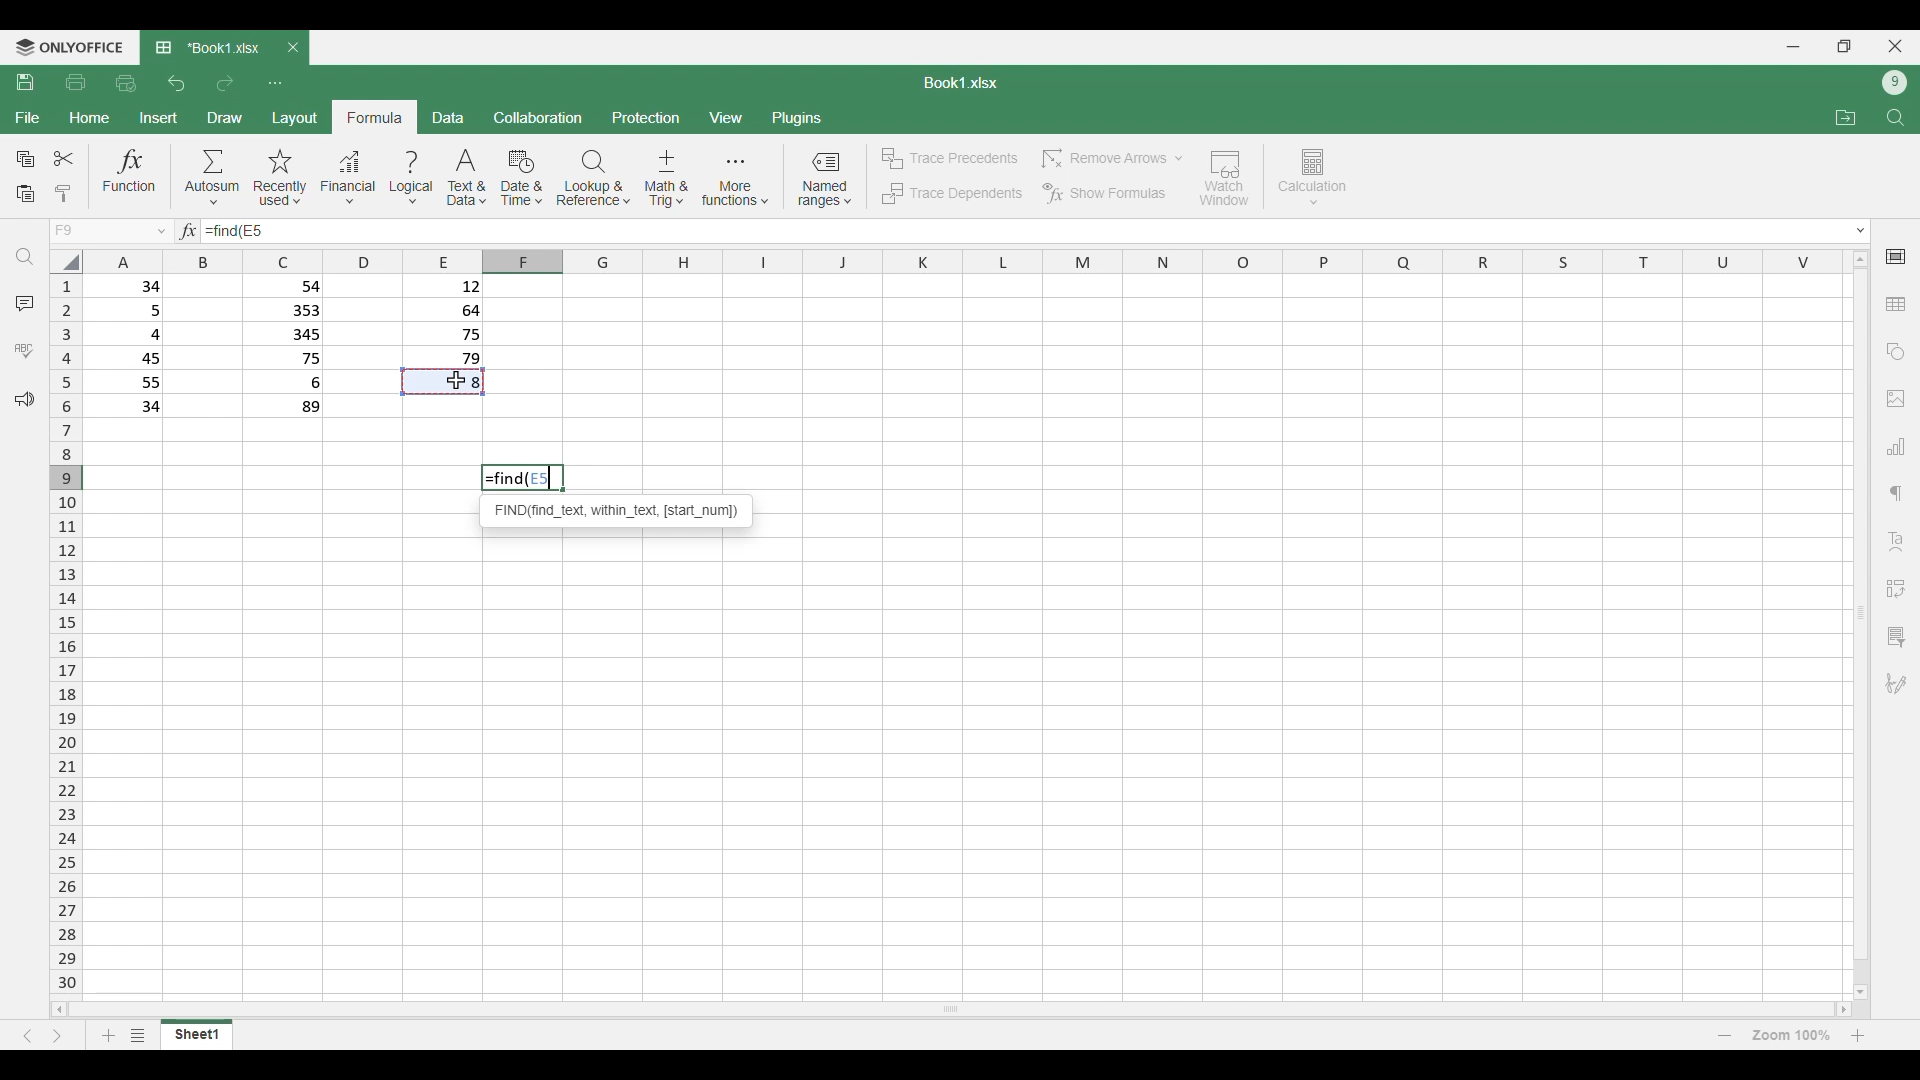 This screenshot has height=1080, width=1920. Describe the element at coordinates (1051, 231) in the screenshot. I see `Type in equation` at that location.